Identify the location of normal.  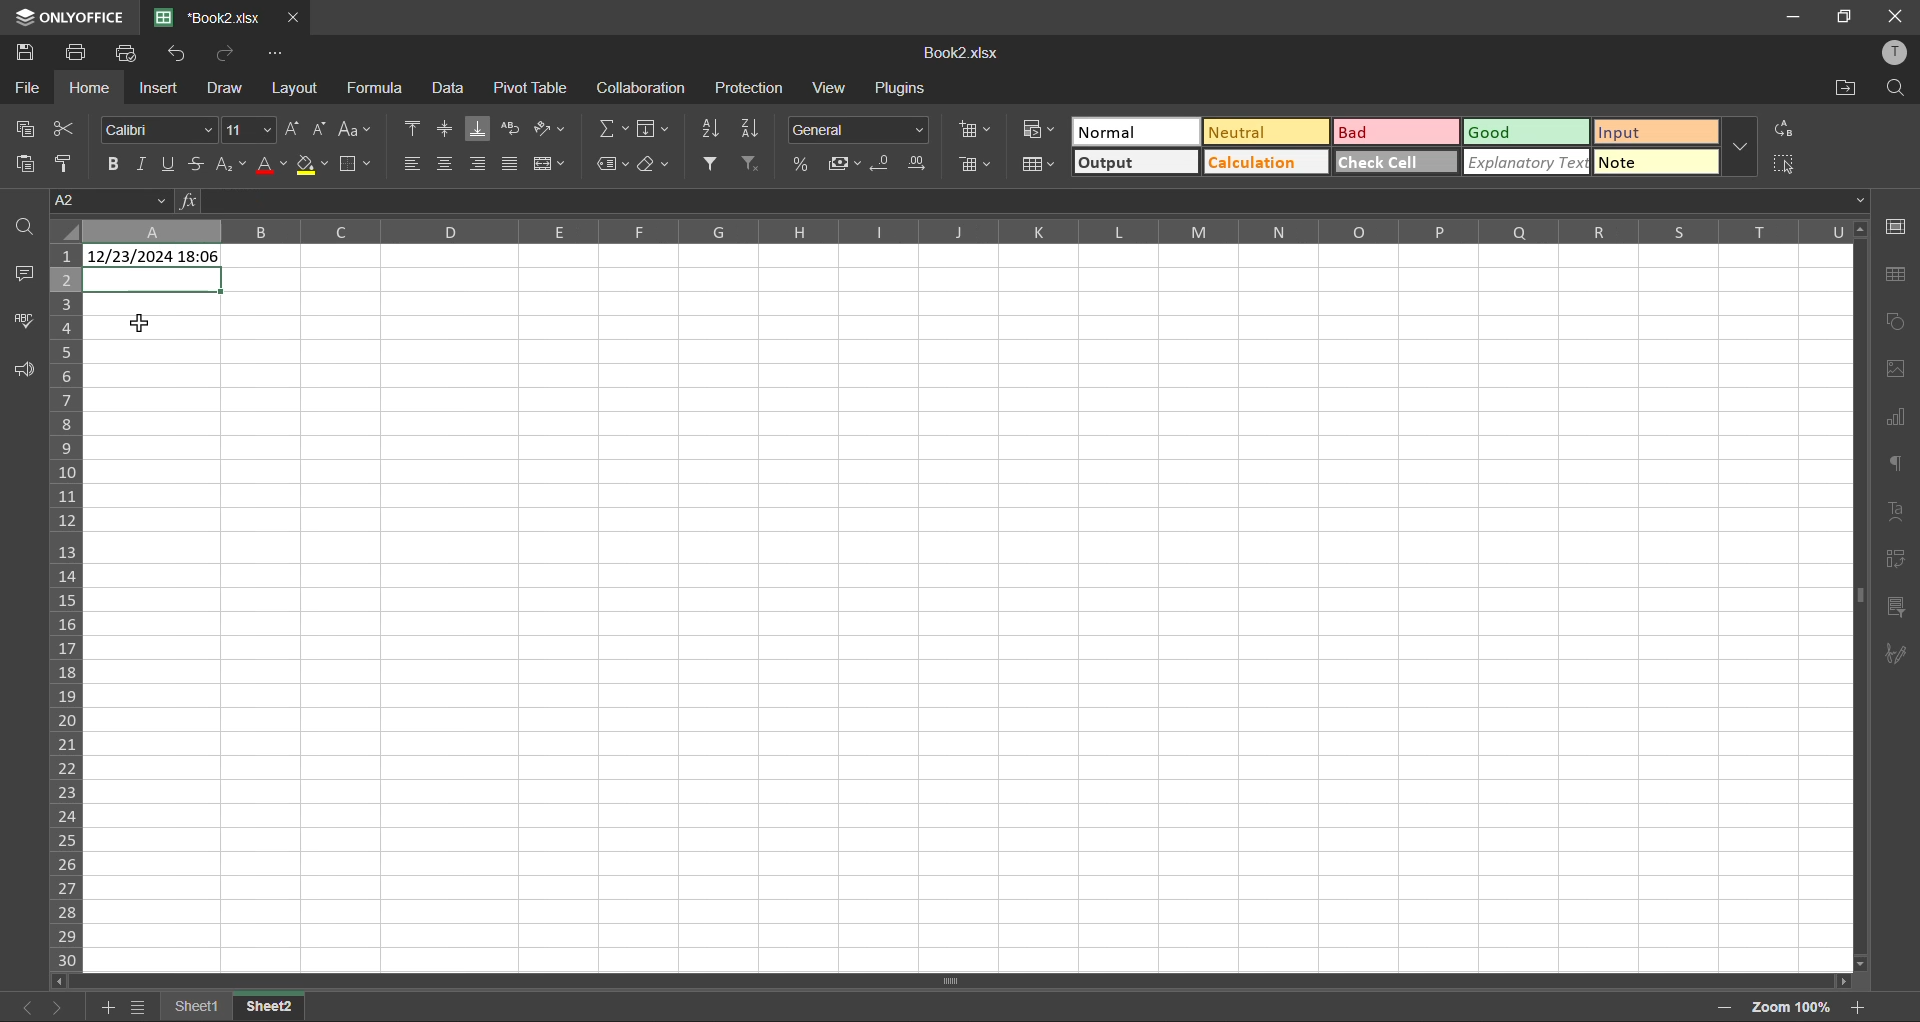
(1138, 131).